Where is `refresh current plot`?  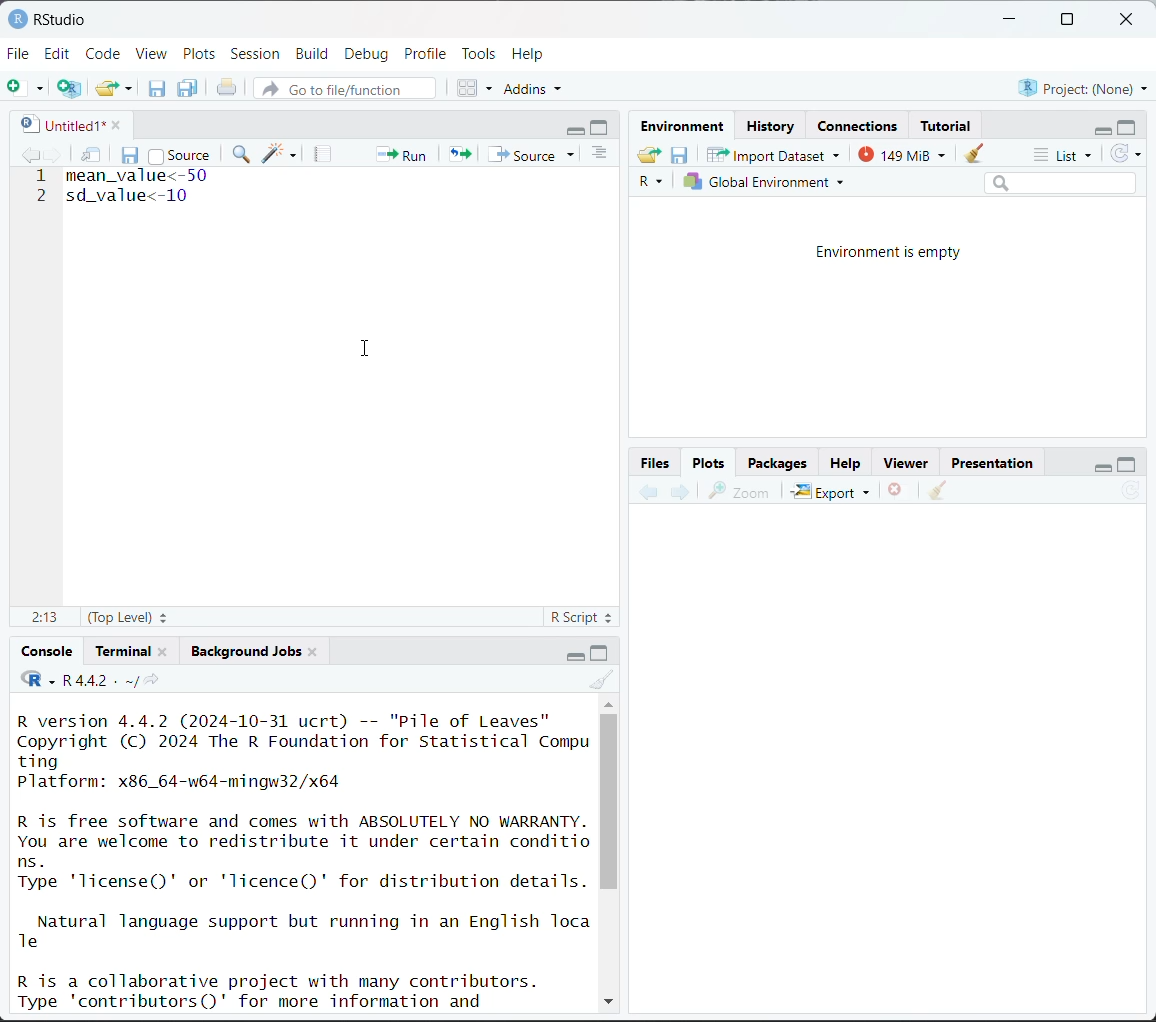 refresh current plot is located at coordinates (1131, 493).